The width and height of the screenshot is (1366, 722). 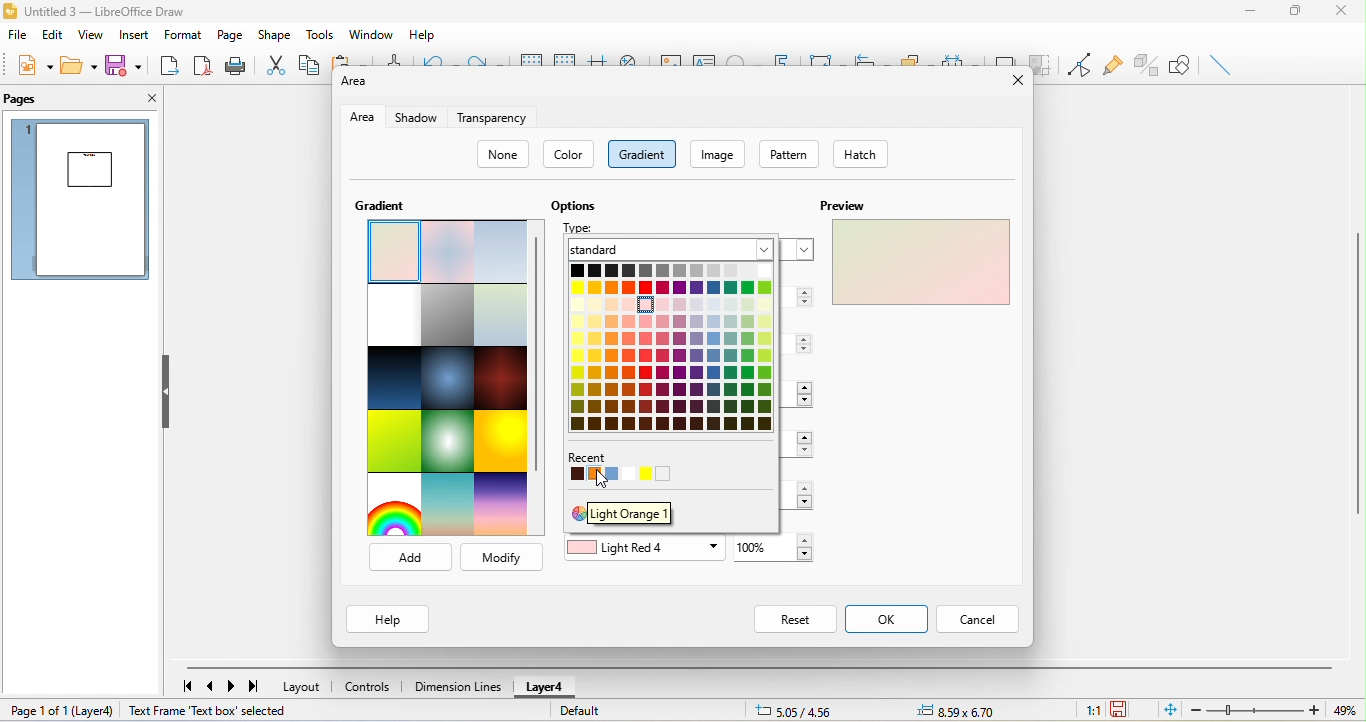 I want to click on copy, so click(x=310, y=65).